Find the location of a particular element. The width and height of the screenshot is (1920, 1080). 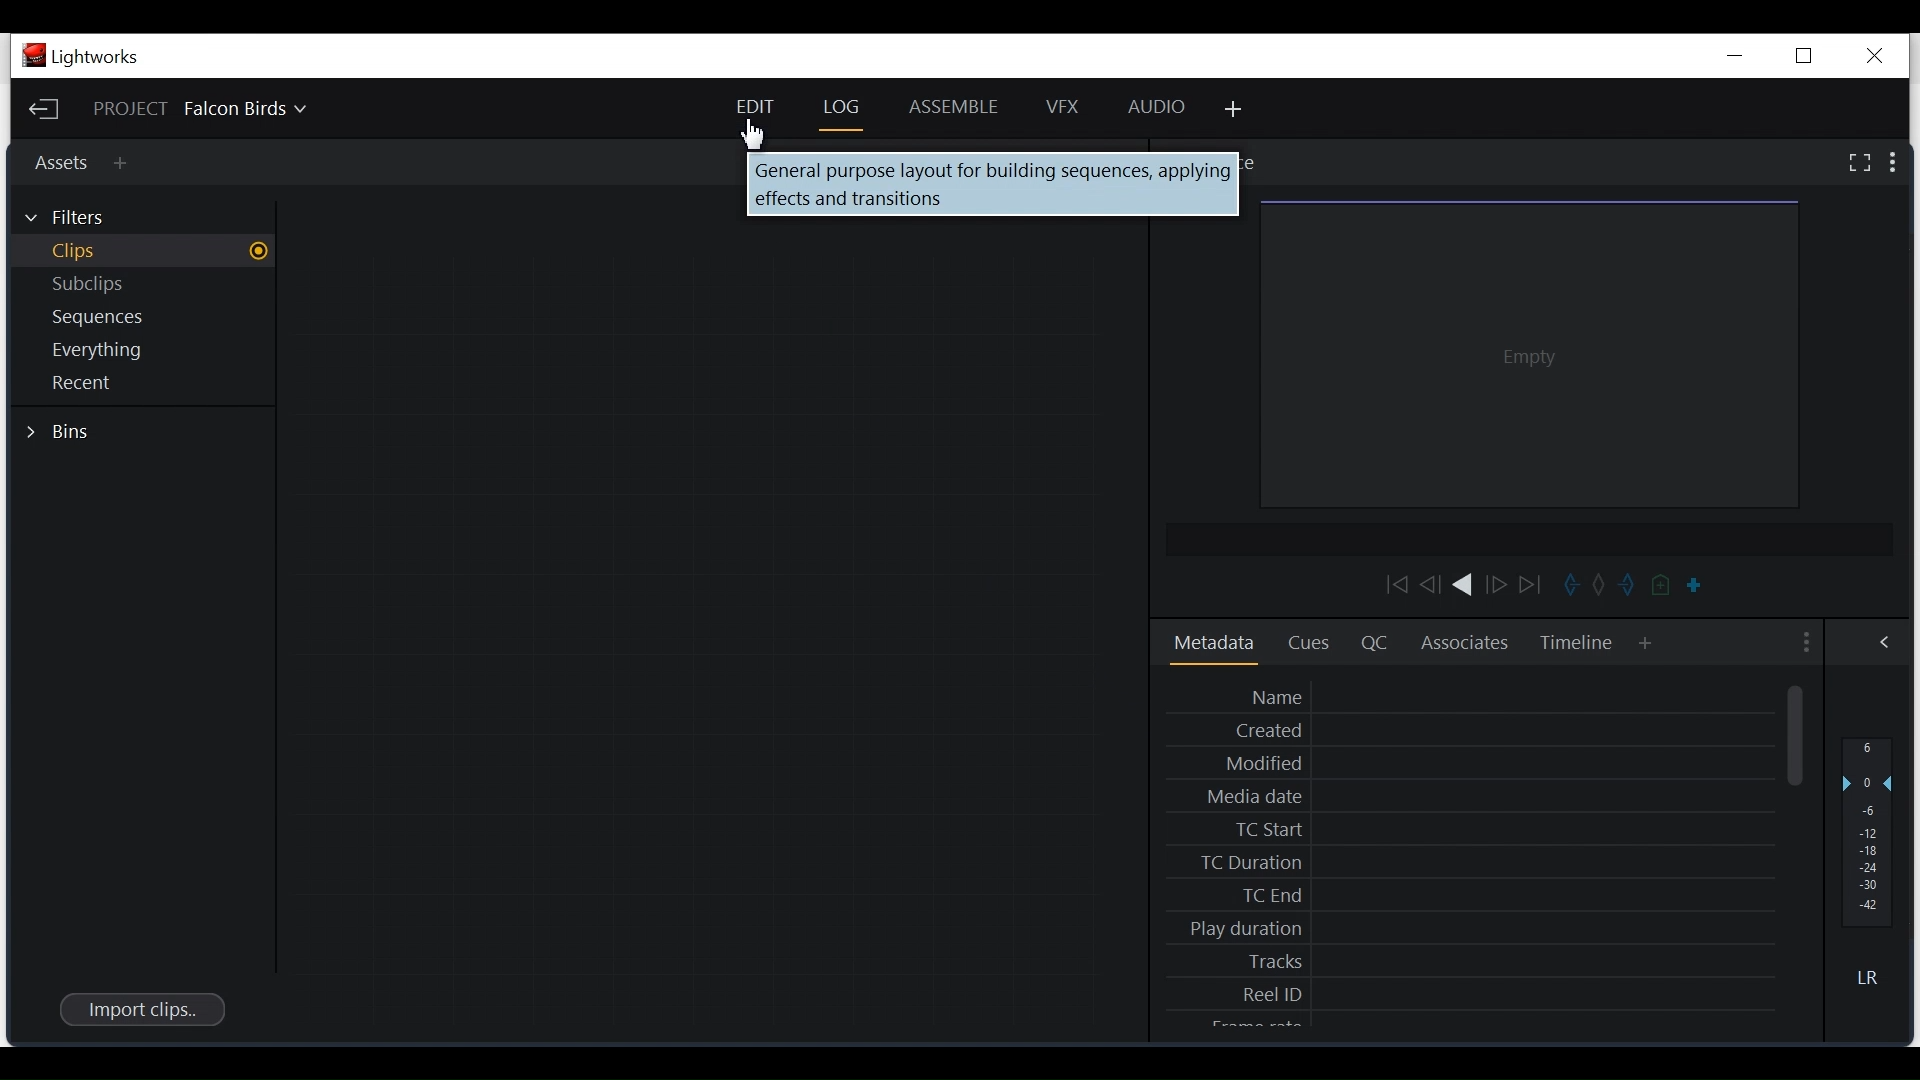

Play Duration is located at coordinates (1478, 929).